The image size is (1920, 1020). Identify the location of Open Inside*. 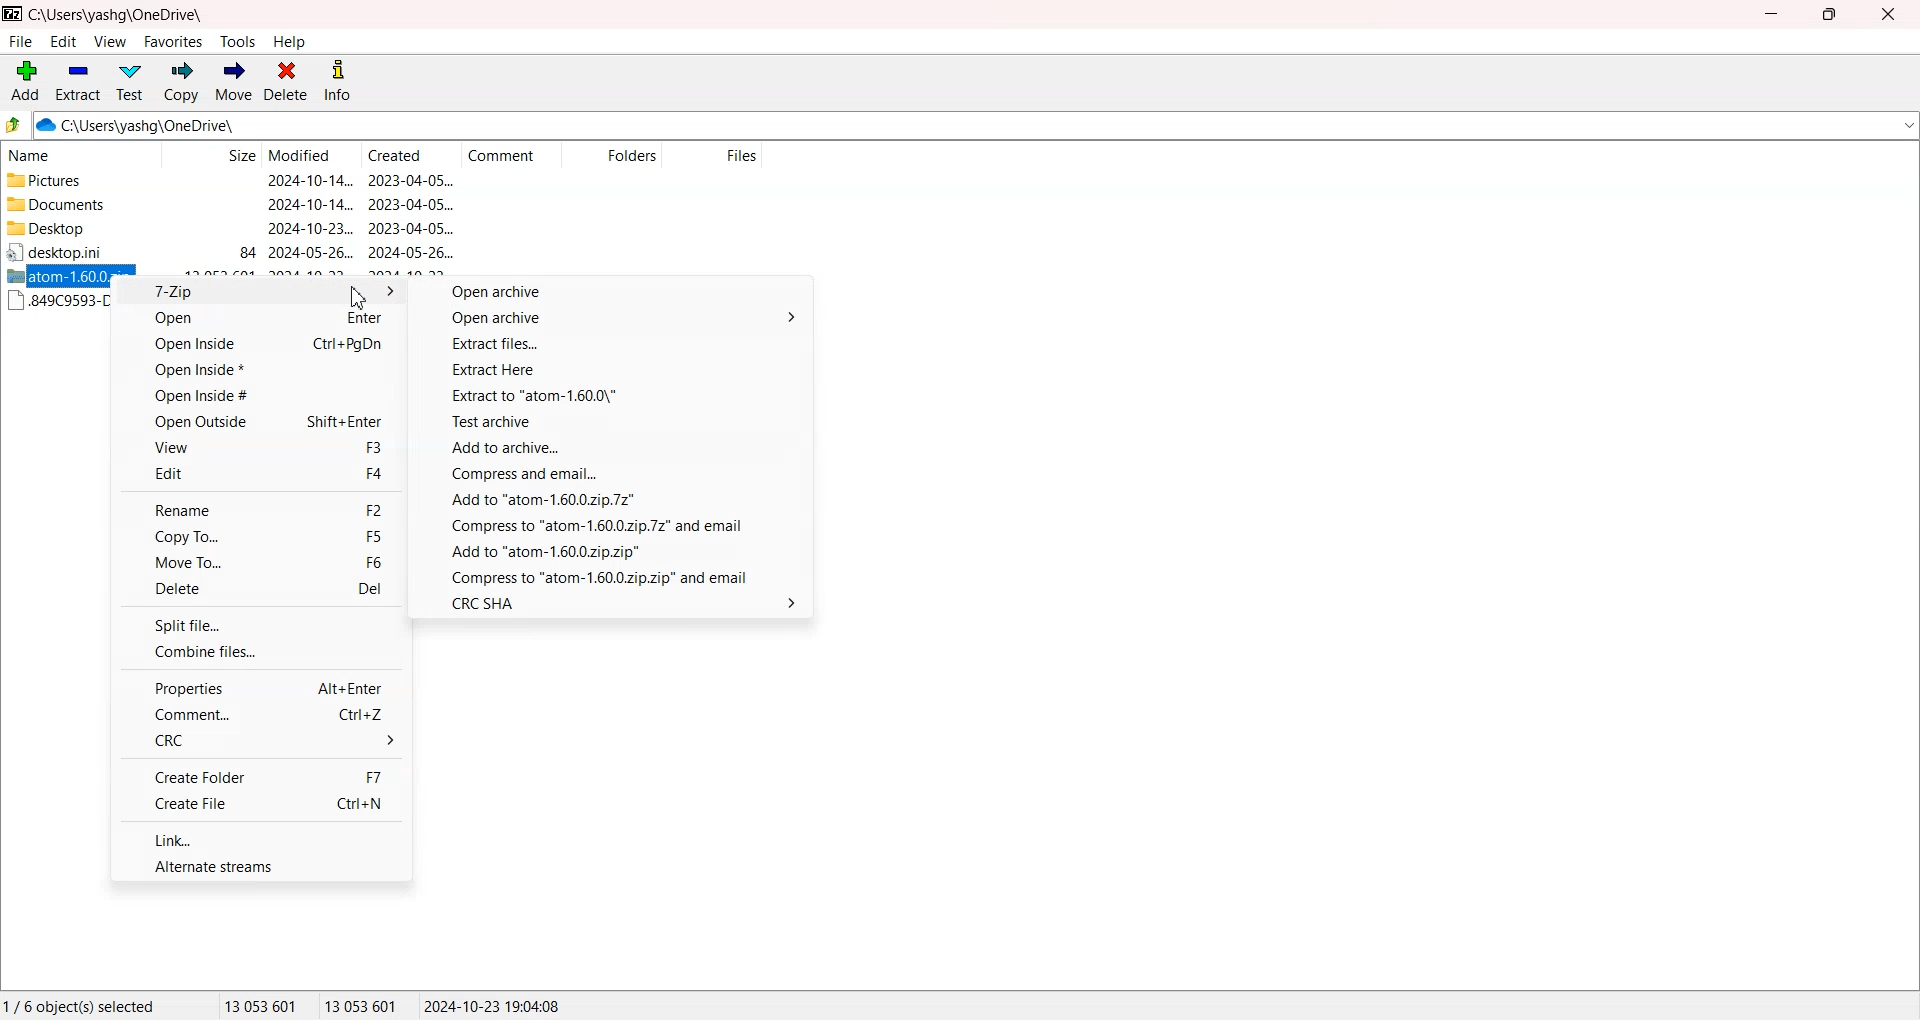
(259, 370).